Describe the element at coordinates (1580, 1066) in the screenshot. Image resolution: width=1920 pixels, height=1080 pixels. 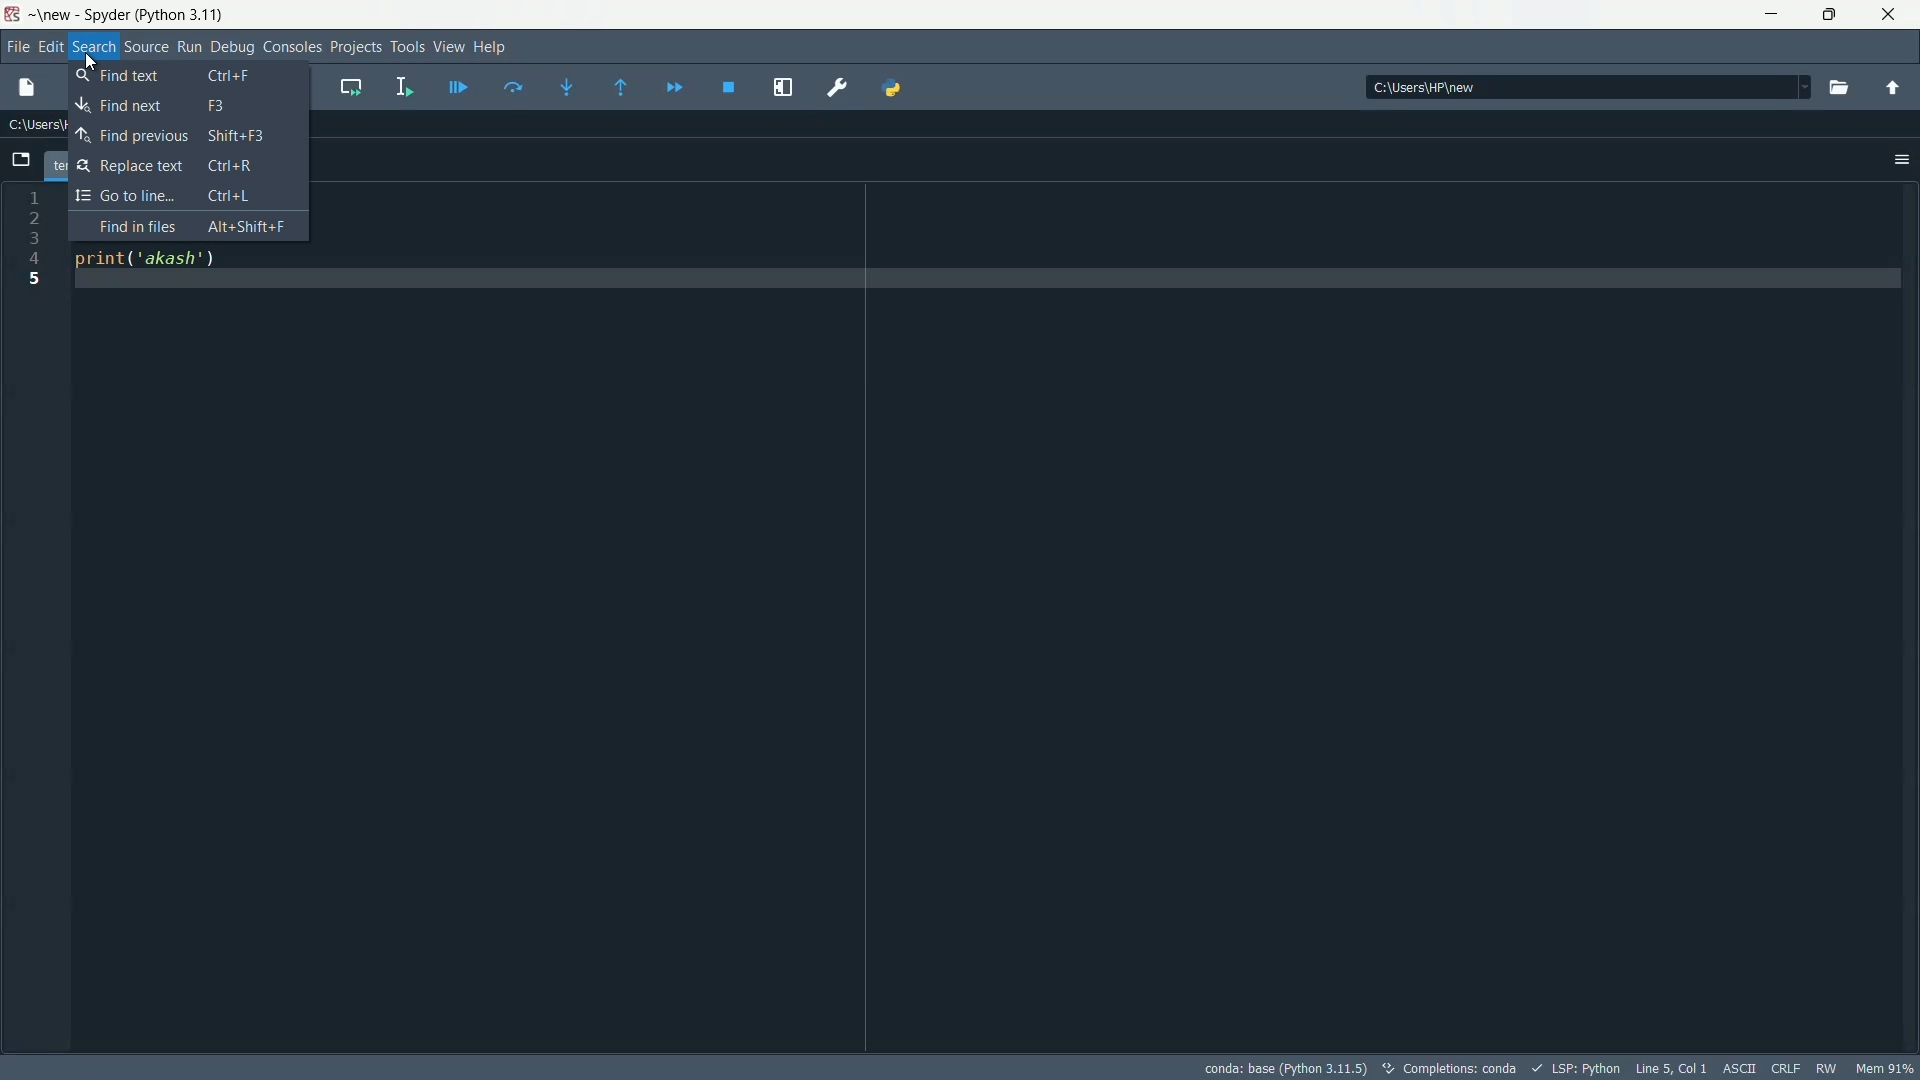
I see `LSP:Python` at that location.